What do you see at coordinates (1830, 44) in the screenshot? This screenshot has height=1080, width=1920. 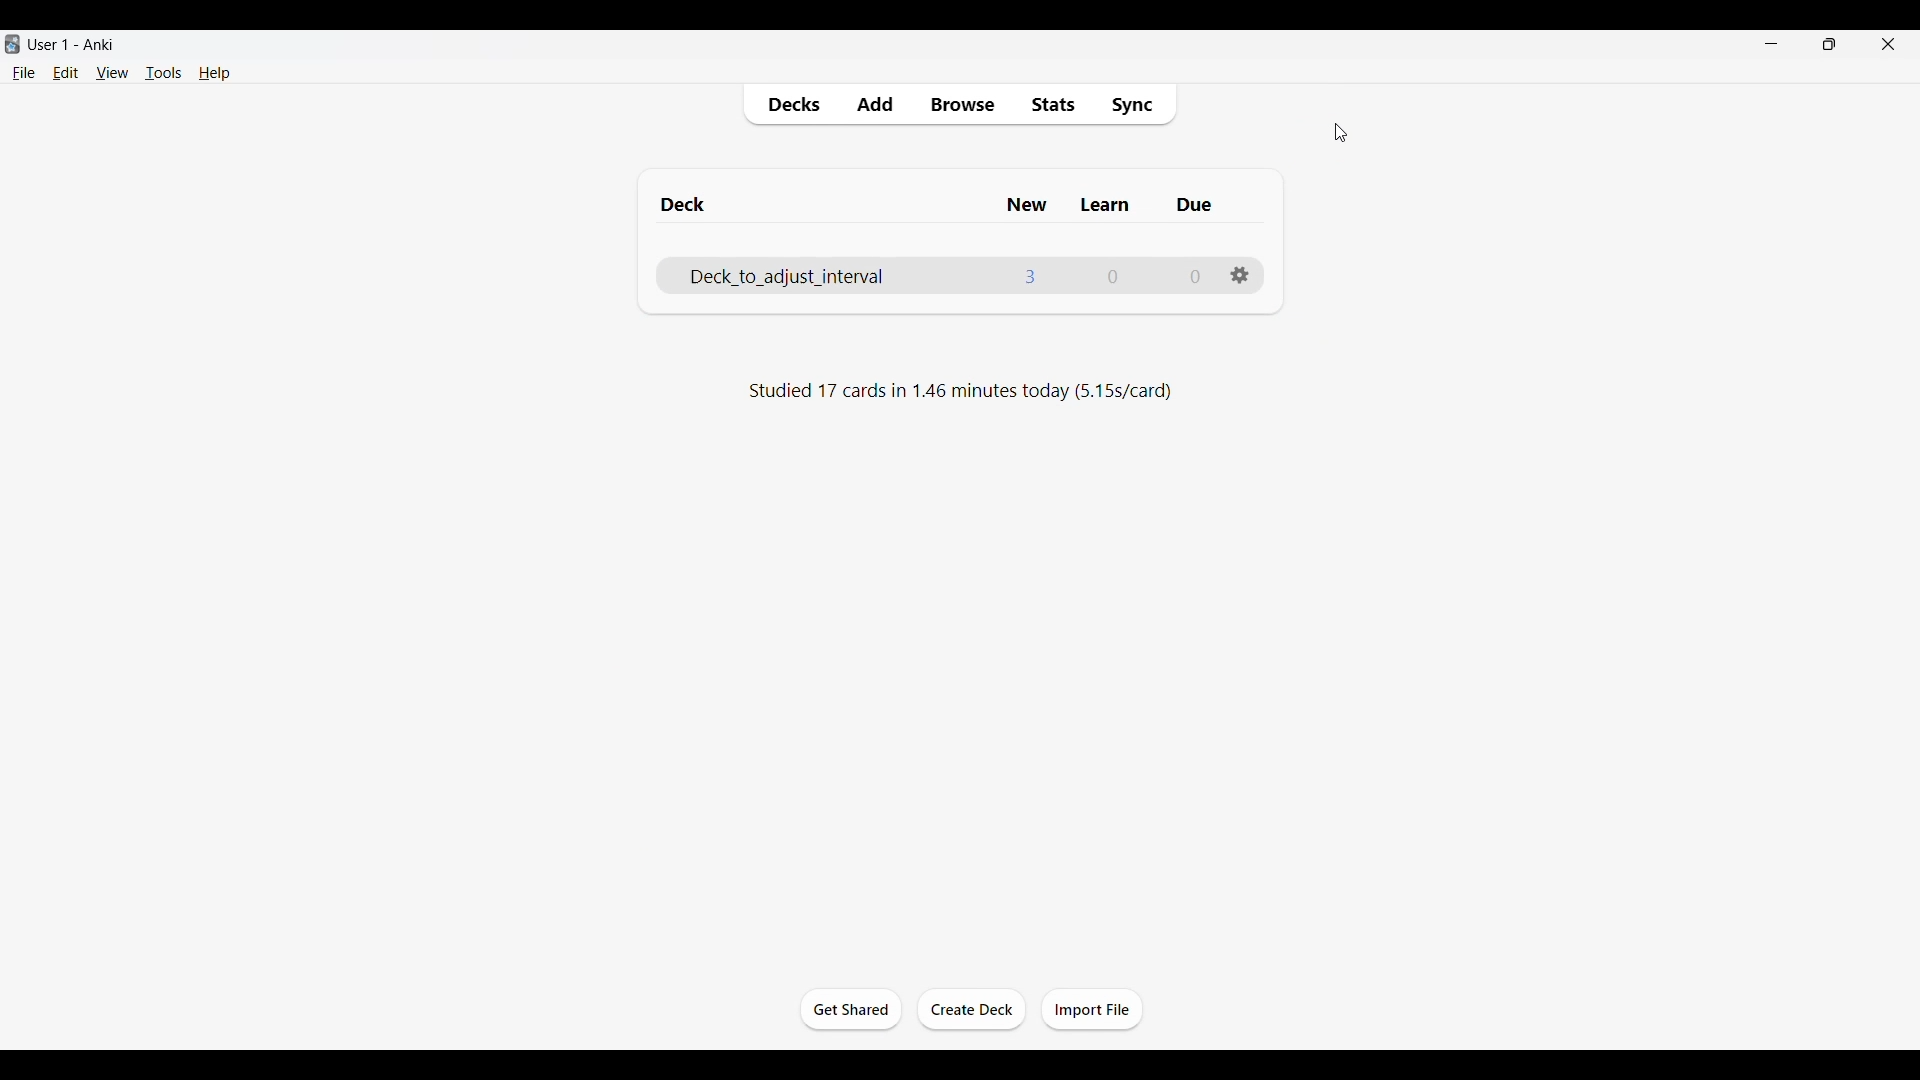 I see `Show interface in smaller tab` at bounding box center [1830, 44].